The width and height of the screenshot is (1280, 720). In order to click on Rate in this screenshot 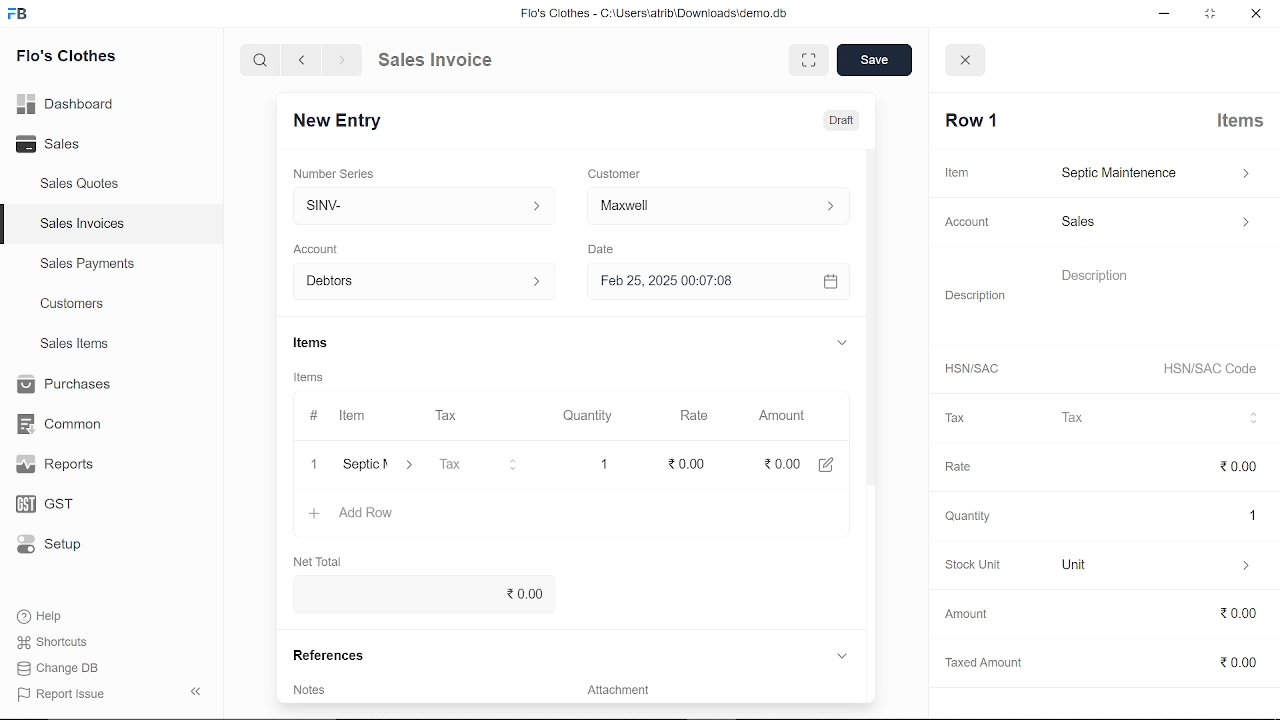, I will do `click(701, 415)`.